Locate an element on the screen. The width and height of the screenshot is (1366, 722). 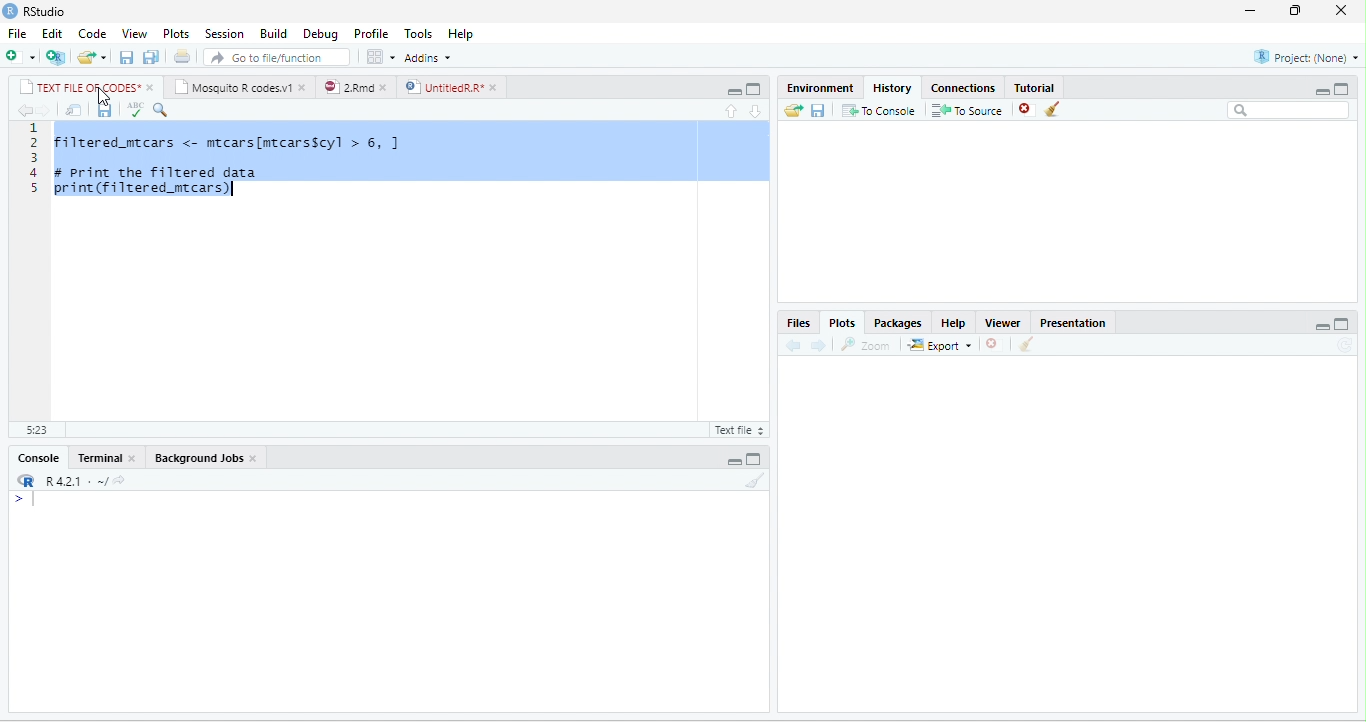
ABC is located at coordinates (136, 108).